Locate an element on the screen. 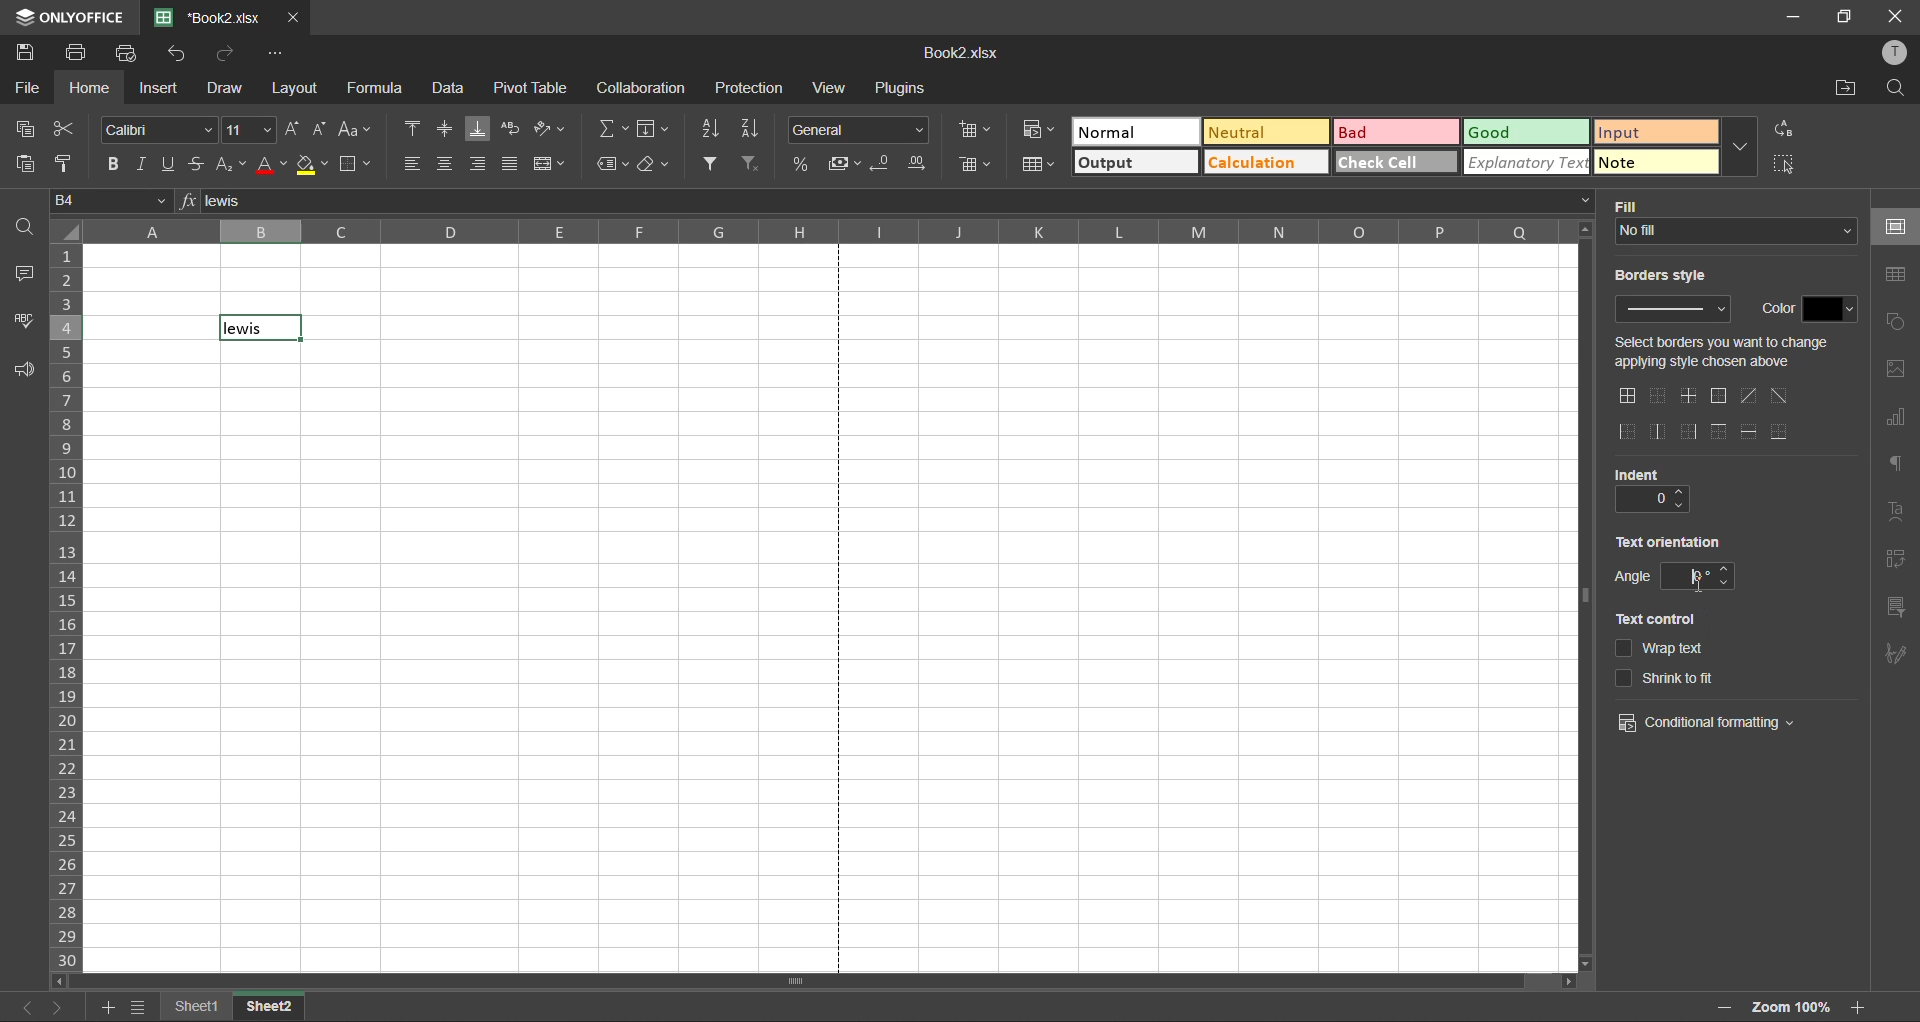 The height and width of the screenshot is (1022, 1920). profile is located at coordinates (1895, 53).